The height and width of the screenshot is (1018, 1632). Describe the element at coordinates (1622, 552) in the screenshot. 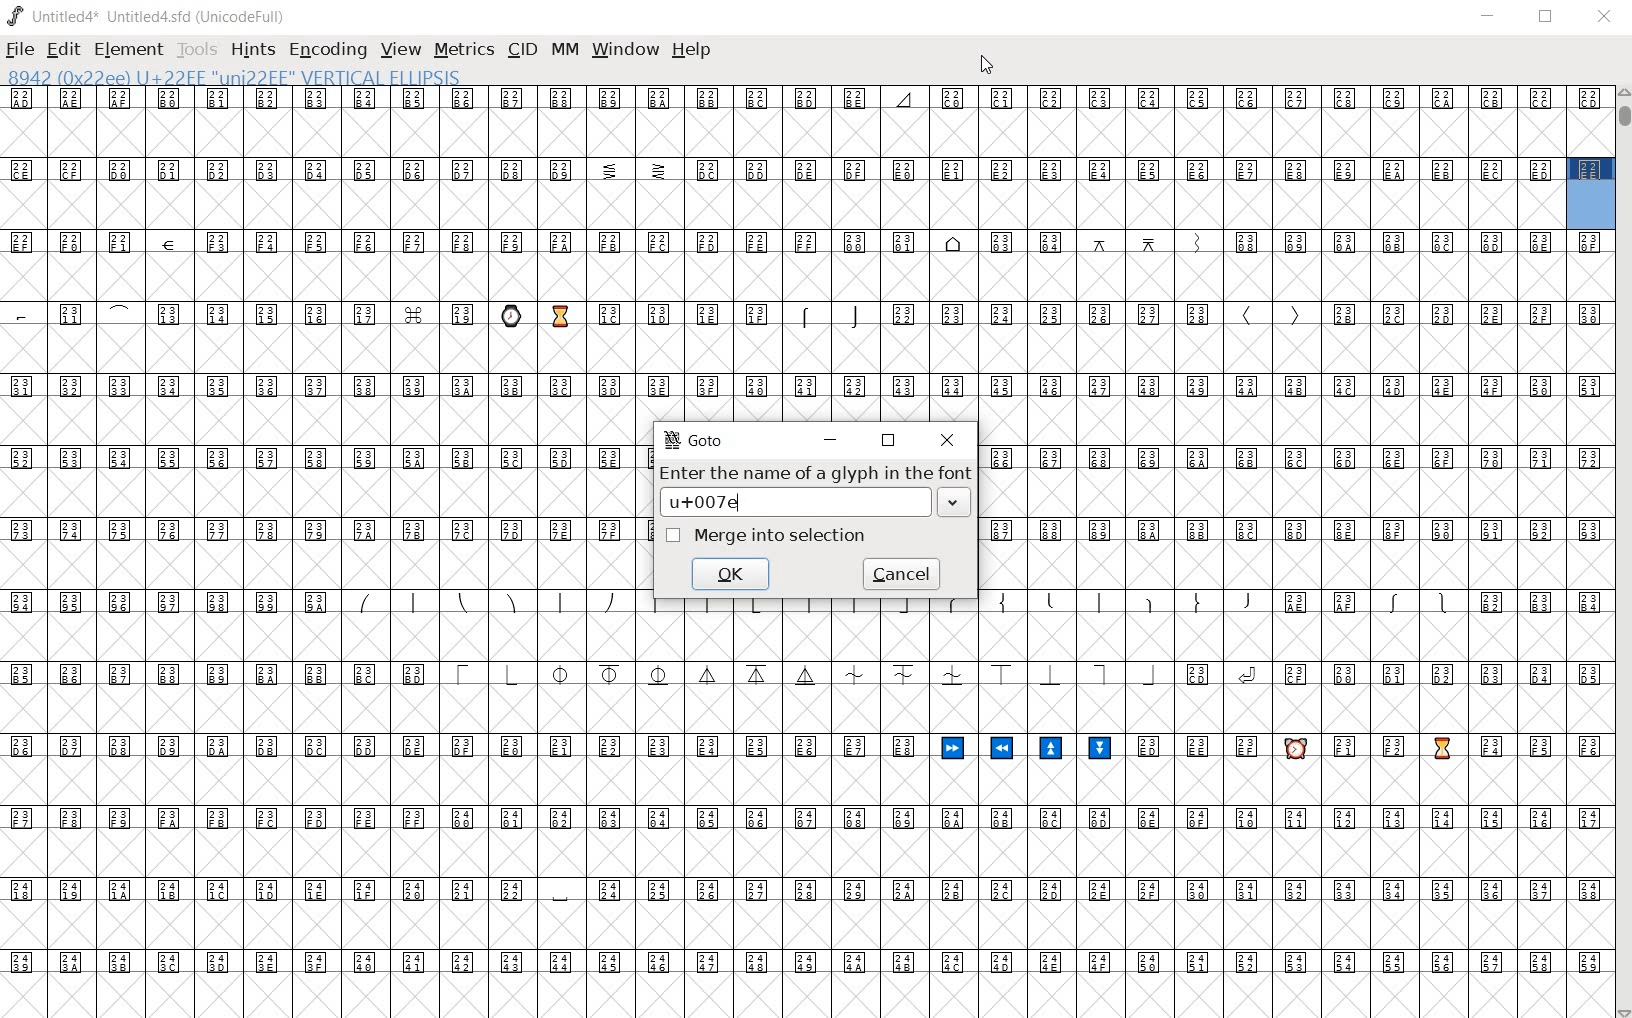

I see `SCROLLBAR` at that location.